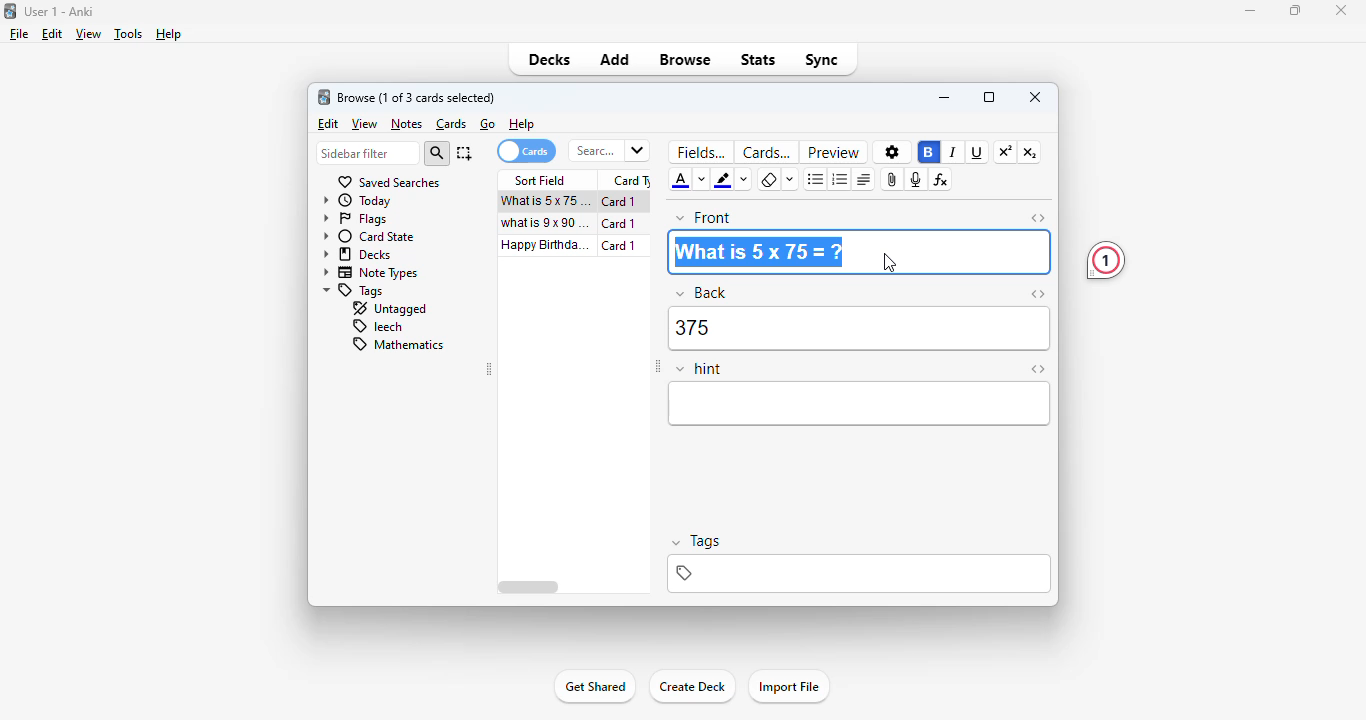 The width and height of the screenshot is (1366, 720). What do you see at coordinates (324, 97) in the screenshot?
I see `logo` at bounding box center [324, 97].